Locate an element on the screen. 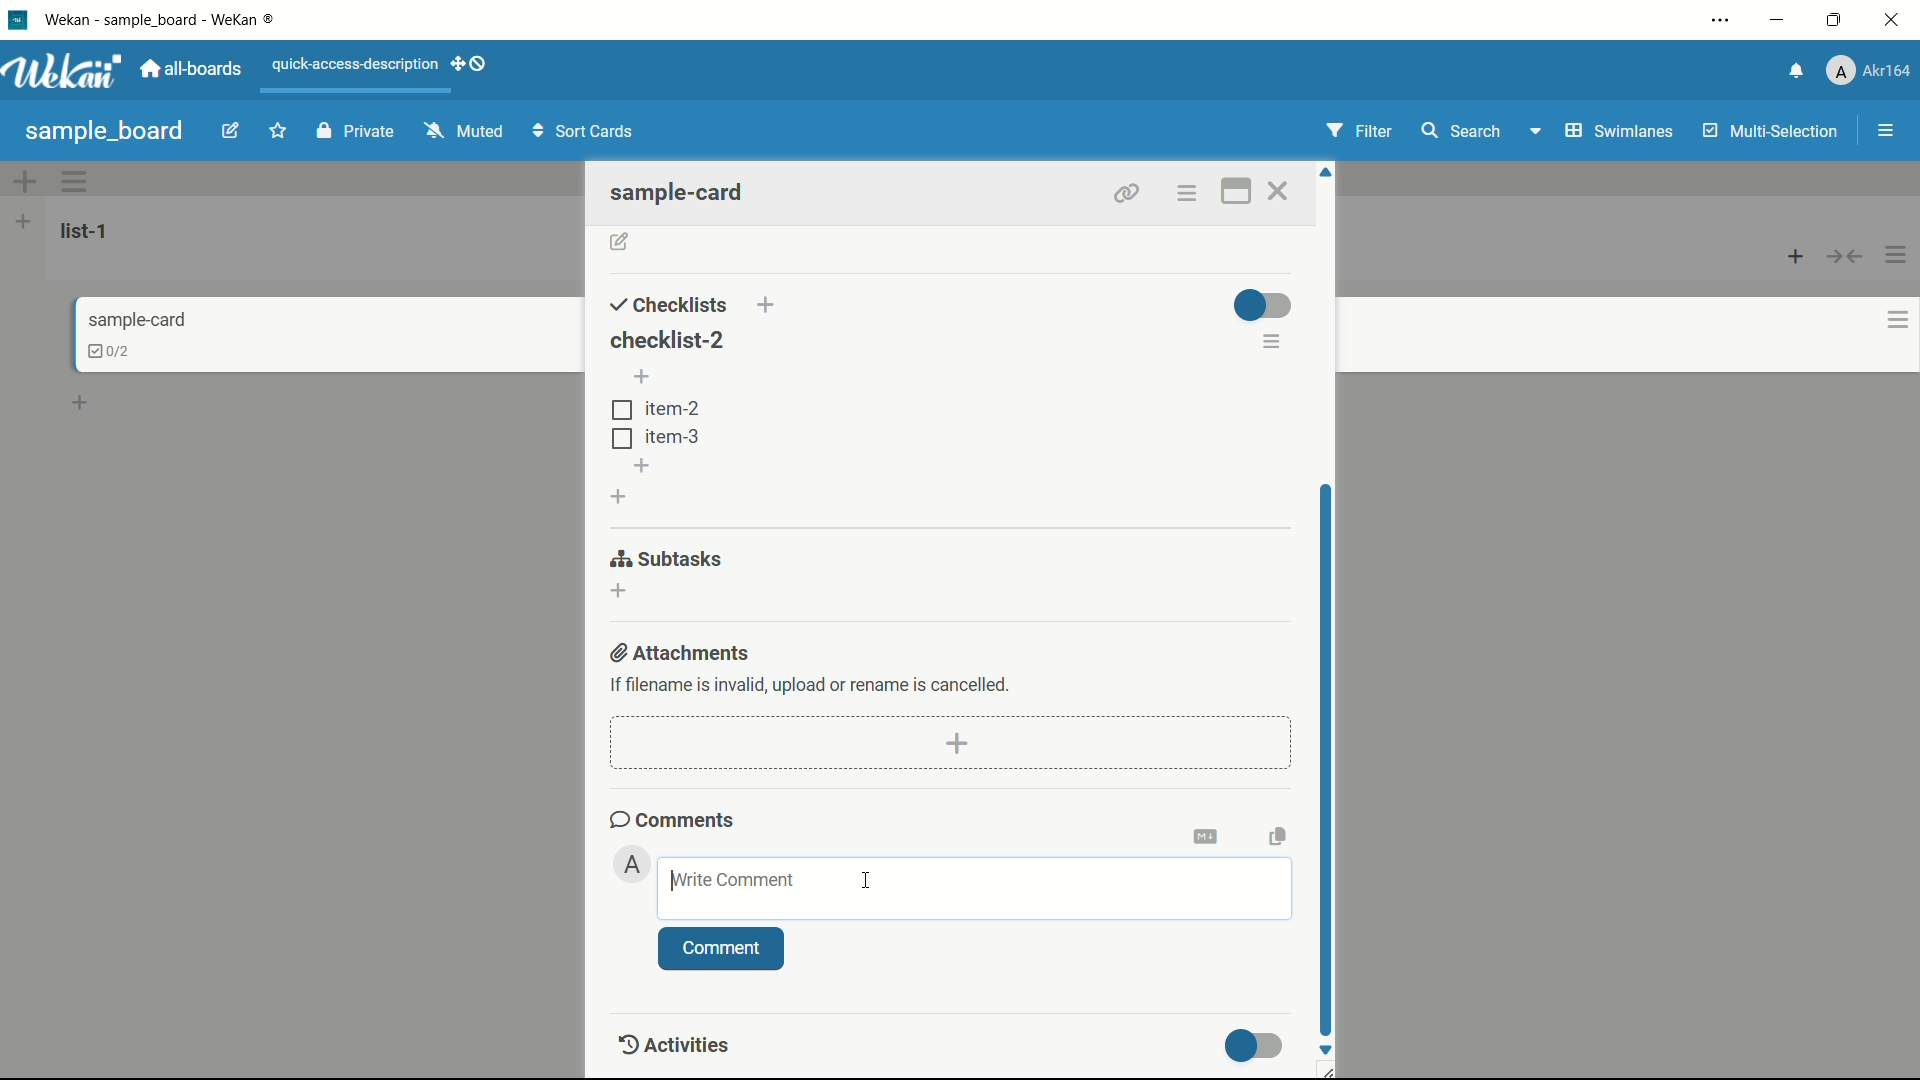 This screenshot has width=1920, height=1080. Sort Cards is located at coordinates (587, 130).